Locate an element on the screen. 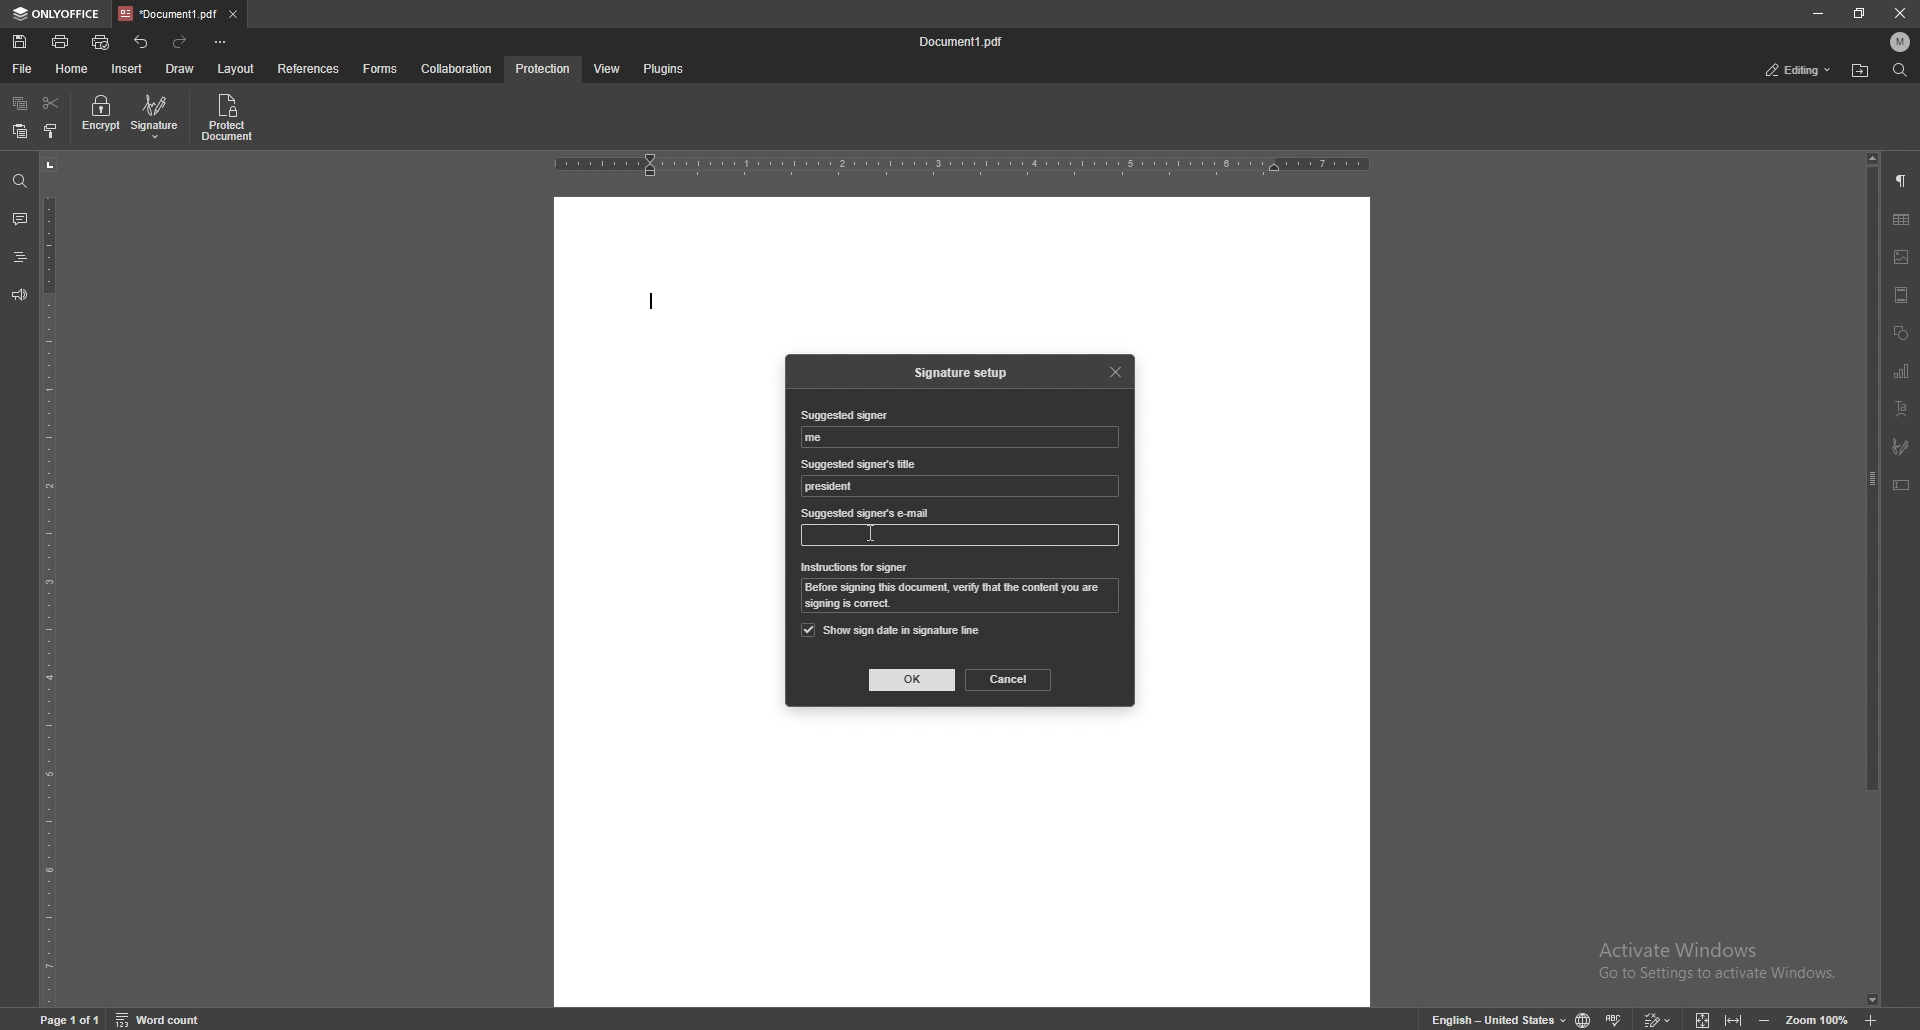 The image size is (1920, 1030). instrauctions for signer is located at coordinates (855, 568).